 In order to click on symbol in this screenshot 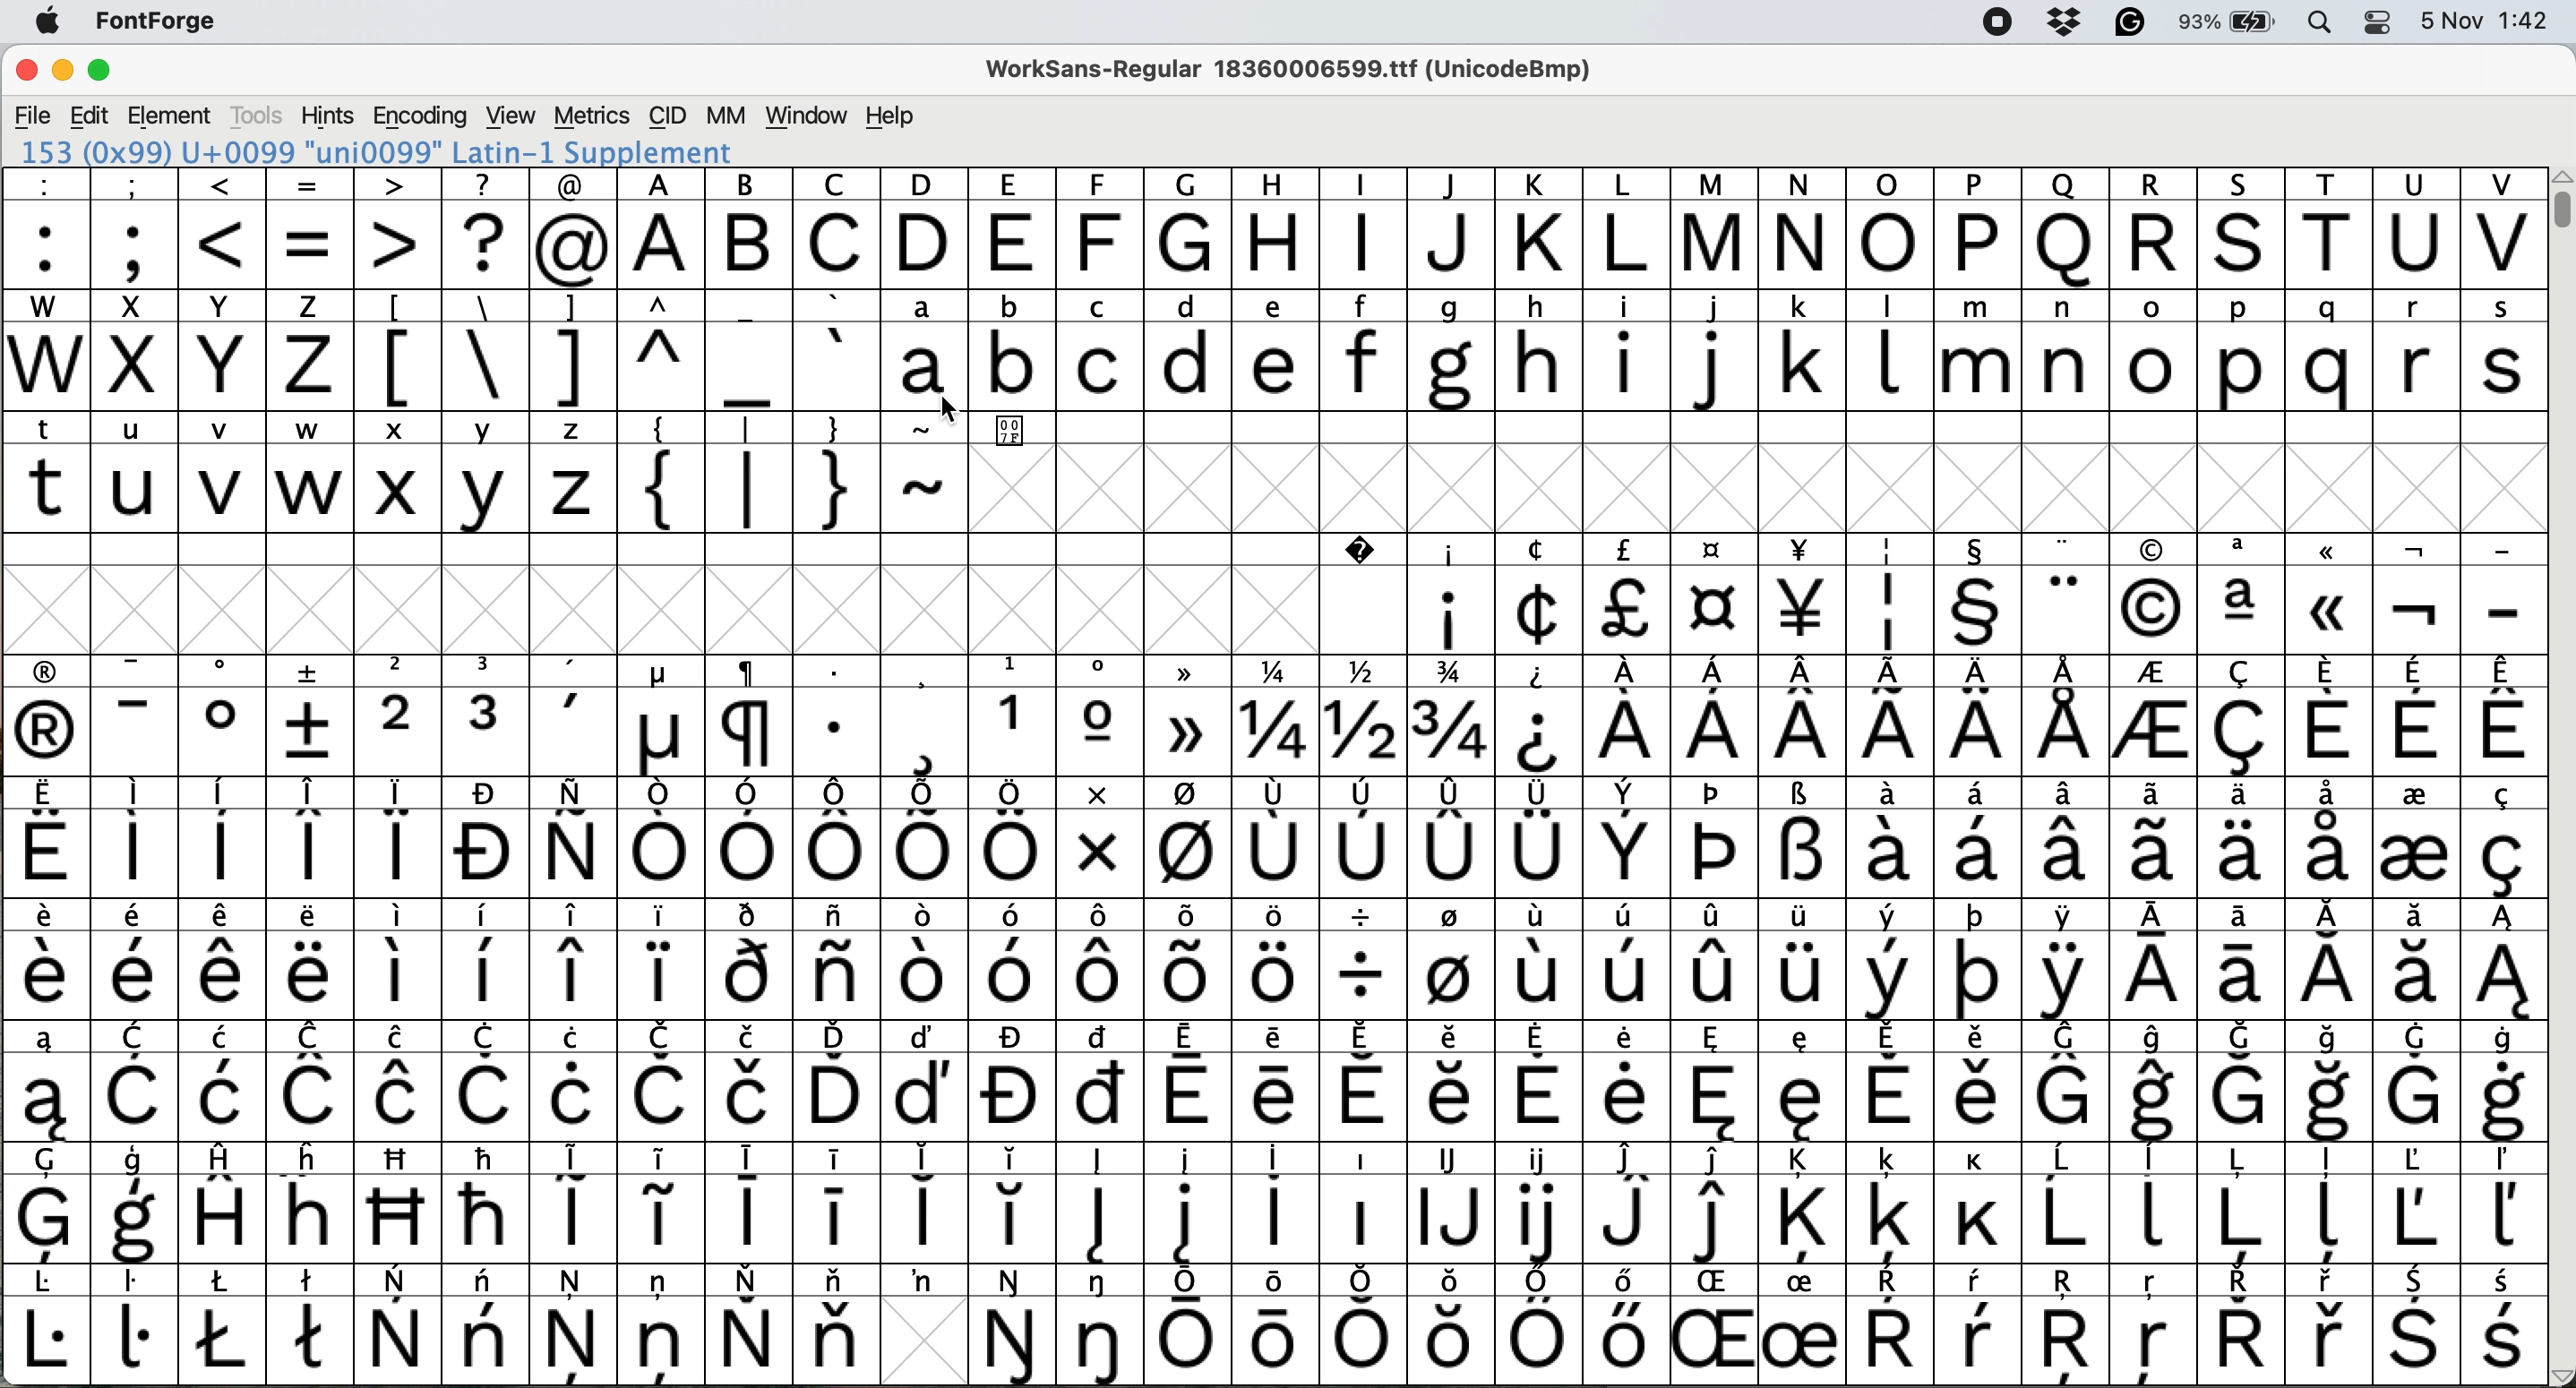, I will do `click(48, 839)`.